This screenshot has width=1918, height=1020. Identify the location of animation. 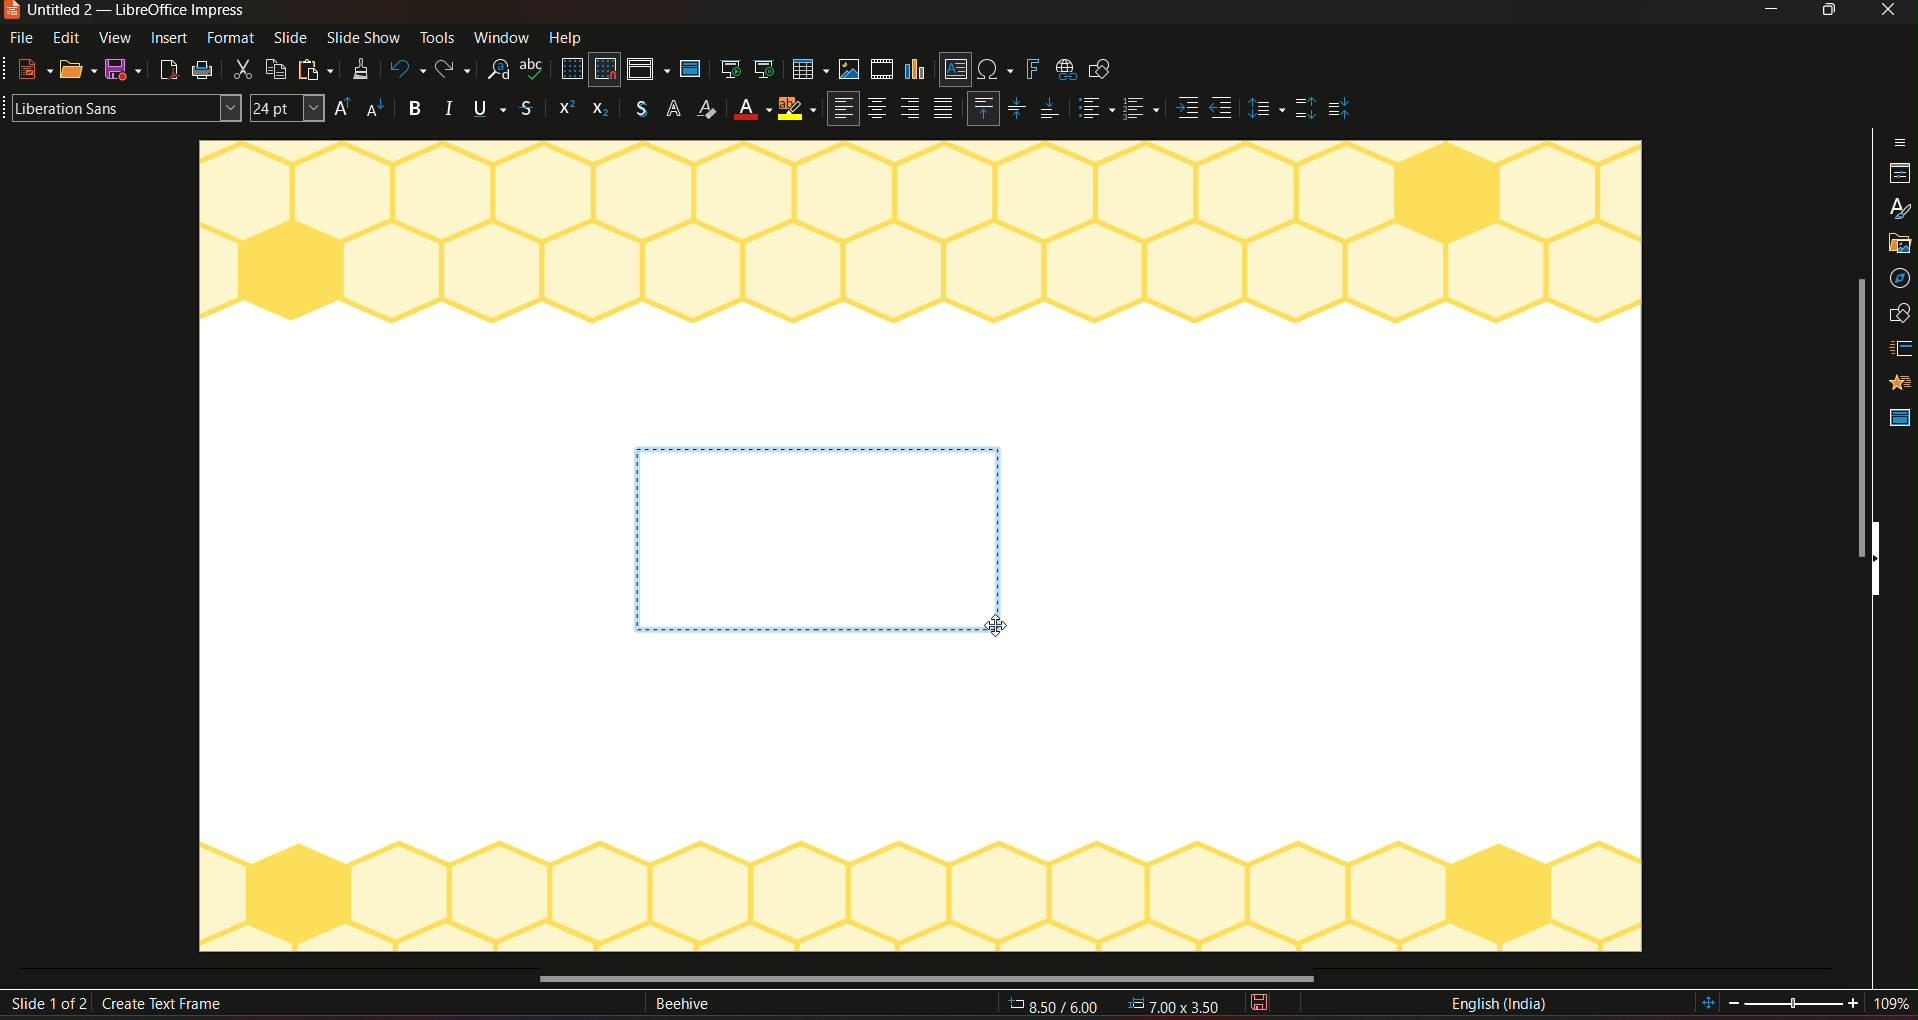
(1899, 343).